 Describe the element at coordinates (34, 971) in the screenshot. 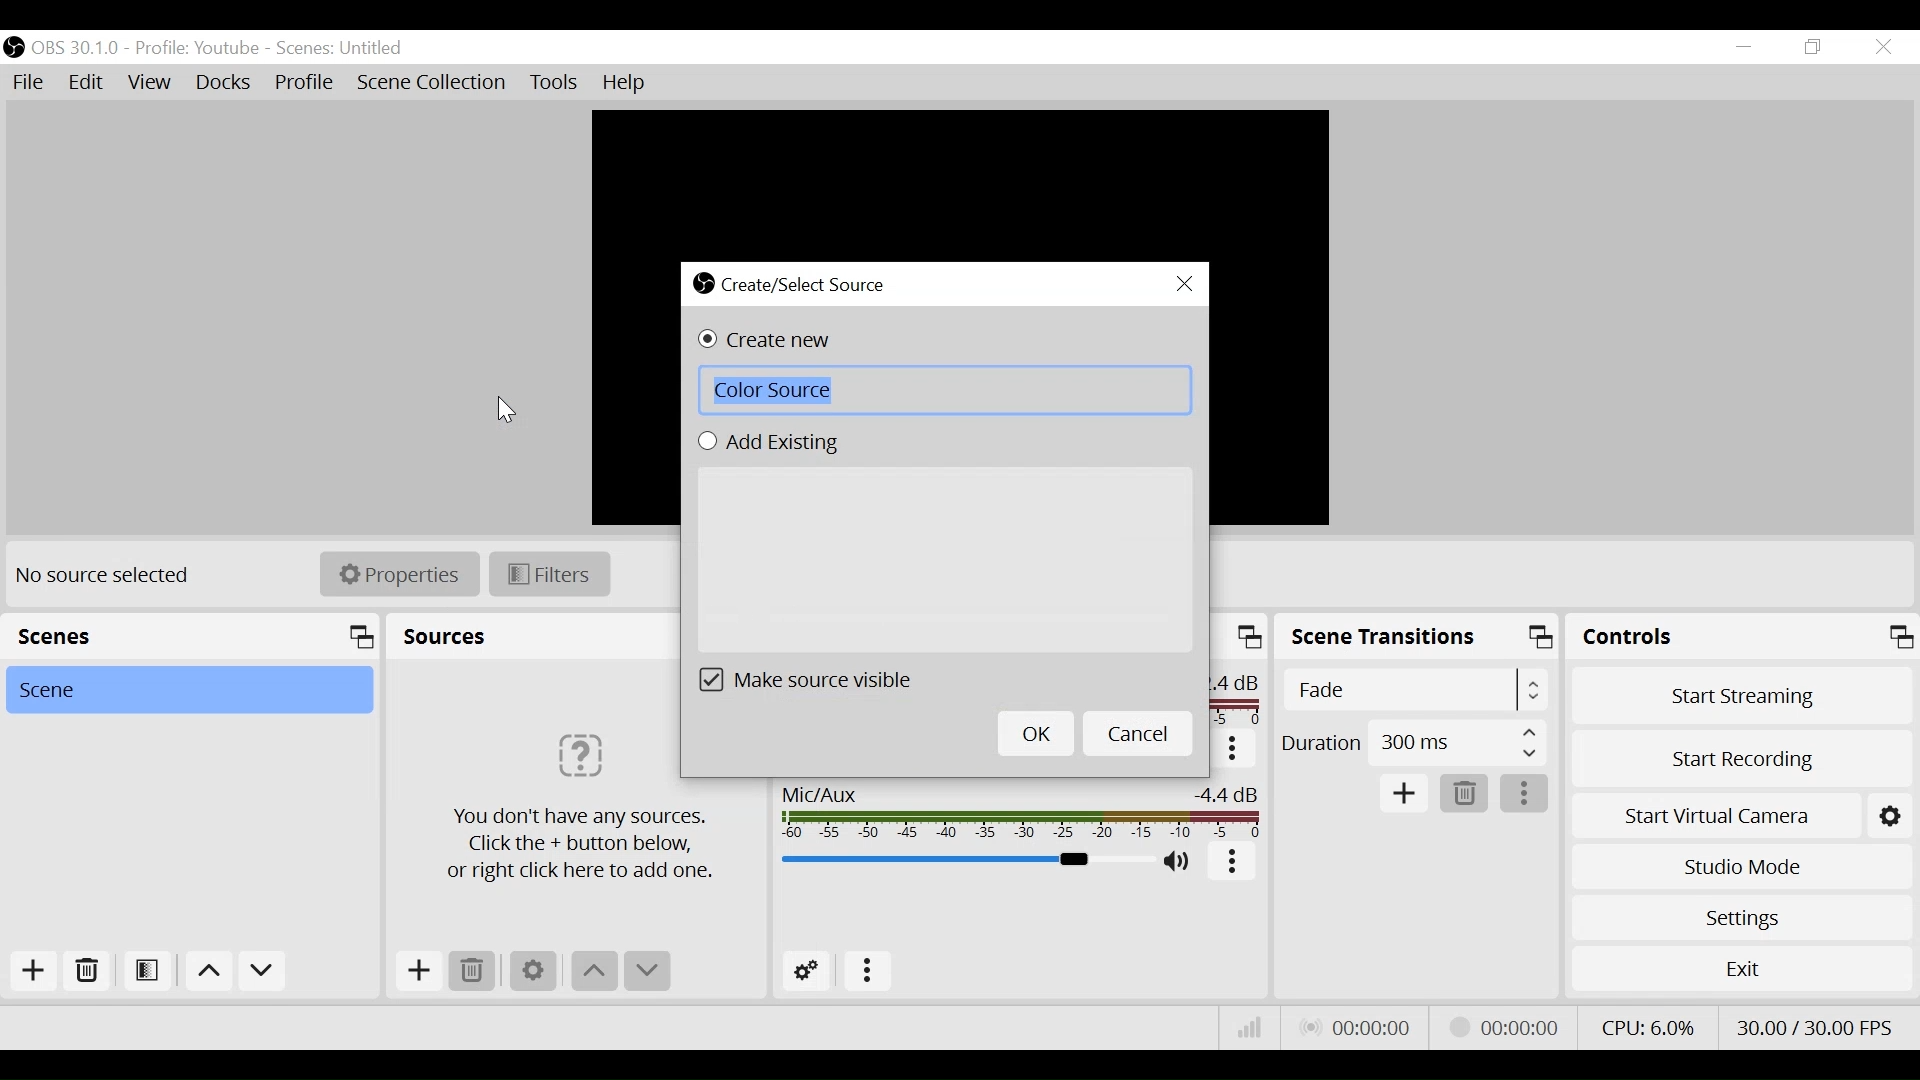

I see `Add` at that location.